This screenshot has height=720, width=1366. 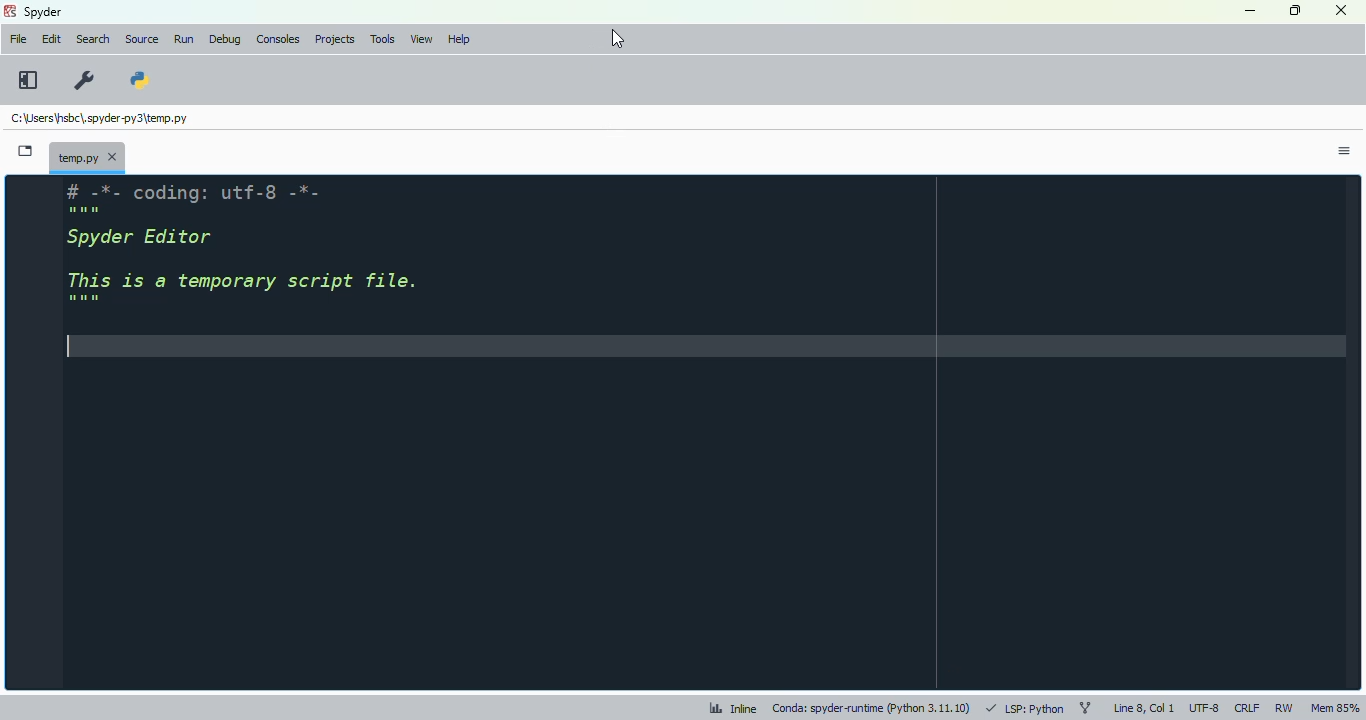 What do you see at coordinates (140, 79) in the screenshot?
I see `PYTHONPATH manager` at bounding box center [140, 79].